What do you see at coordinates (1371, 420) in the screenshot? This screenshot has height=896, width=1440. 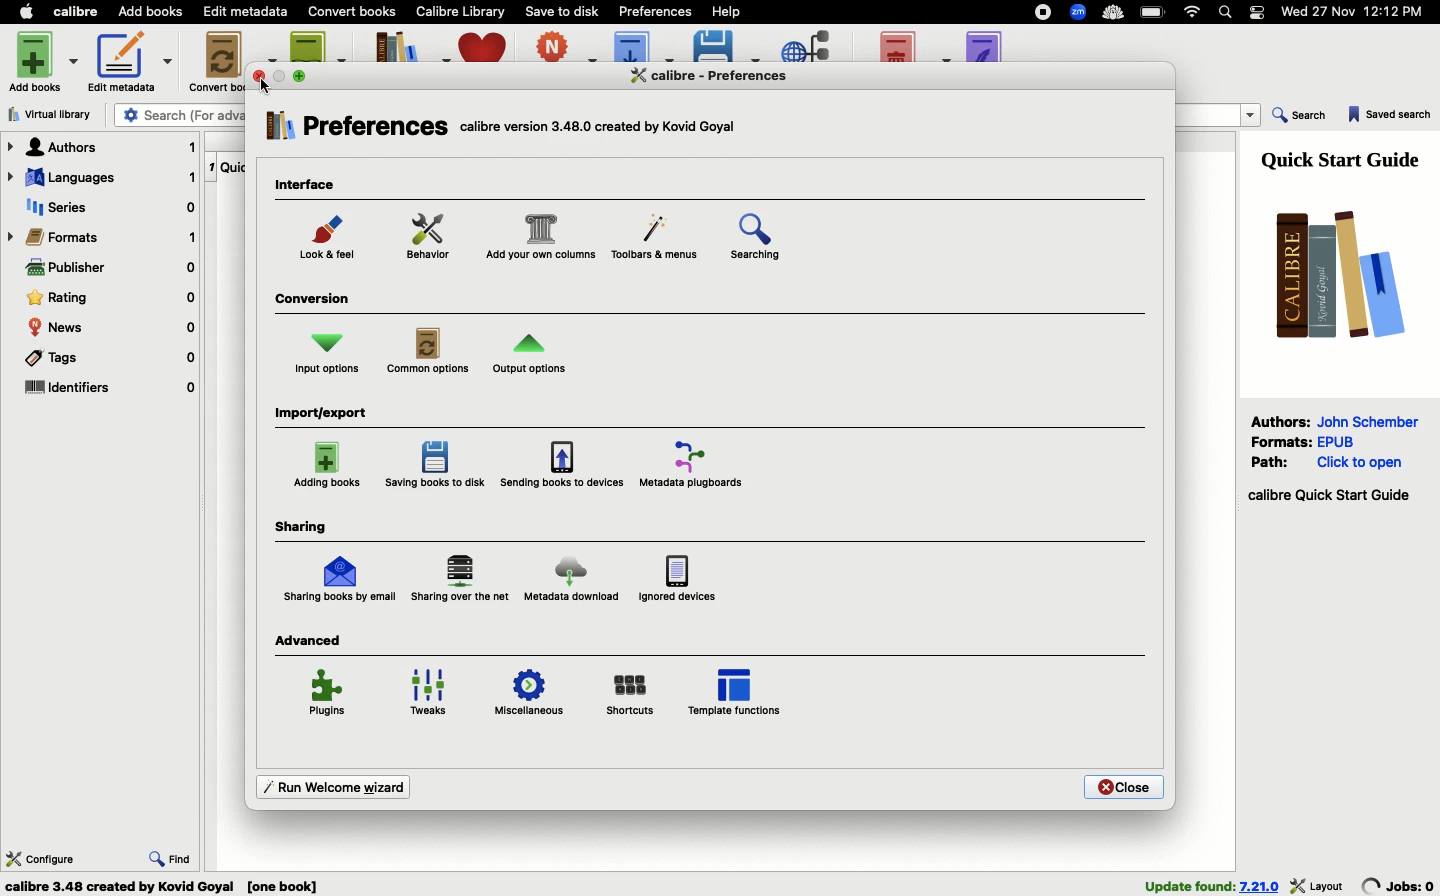 I see `John Schember` at bounding box center [1371, 420].